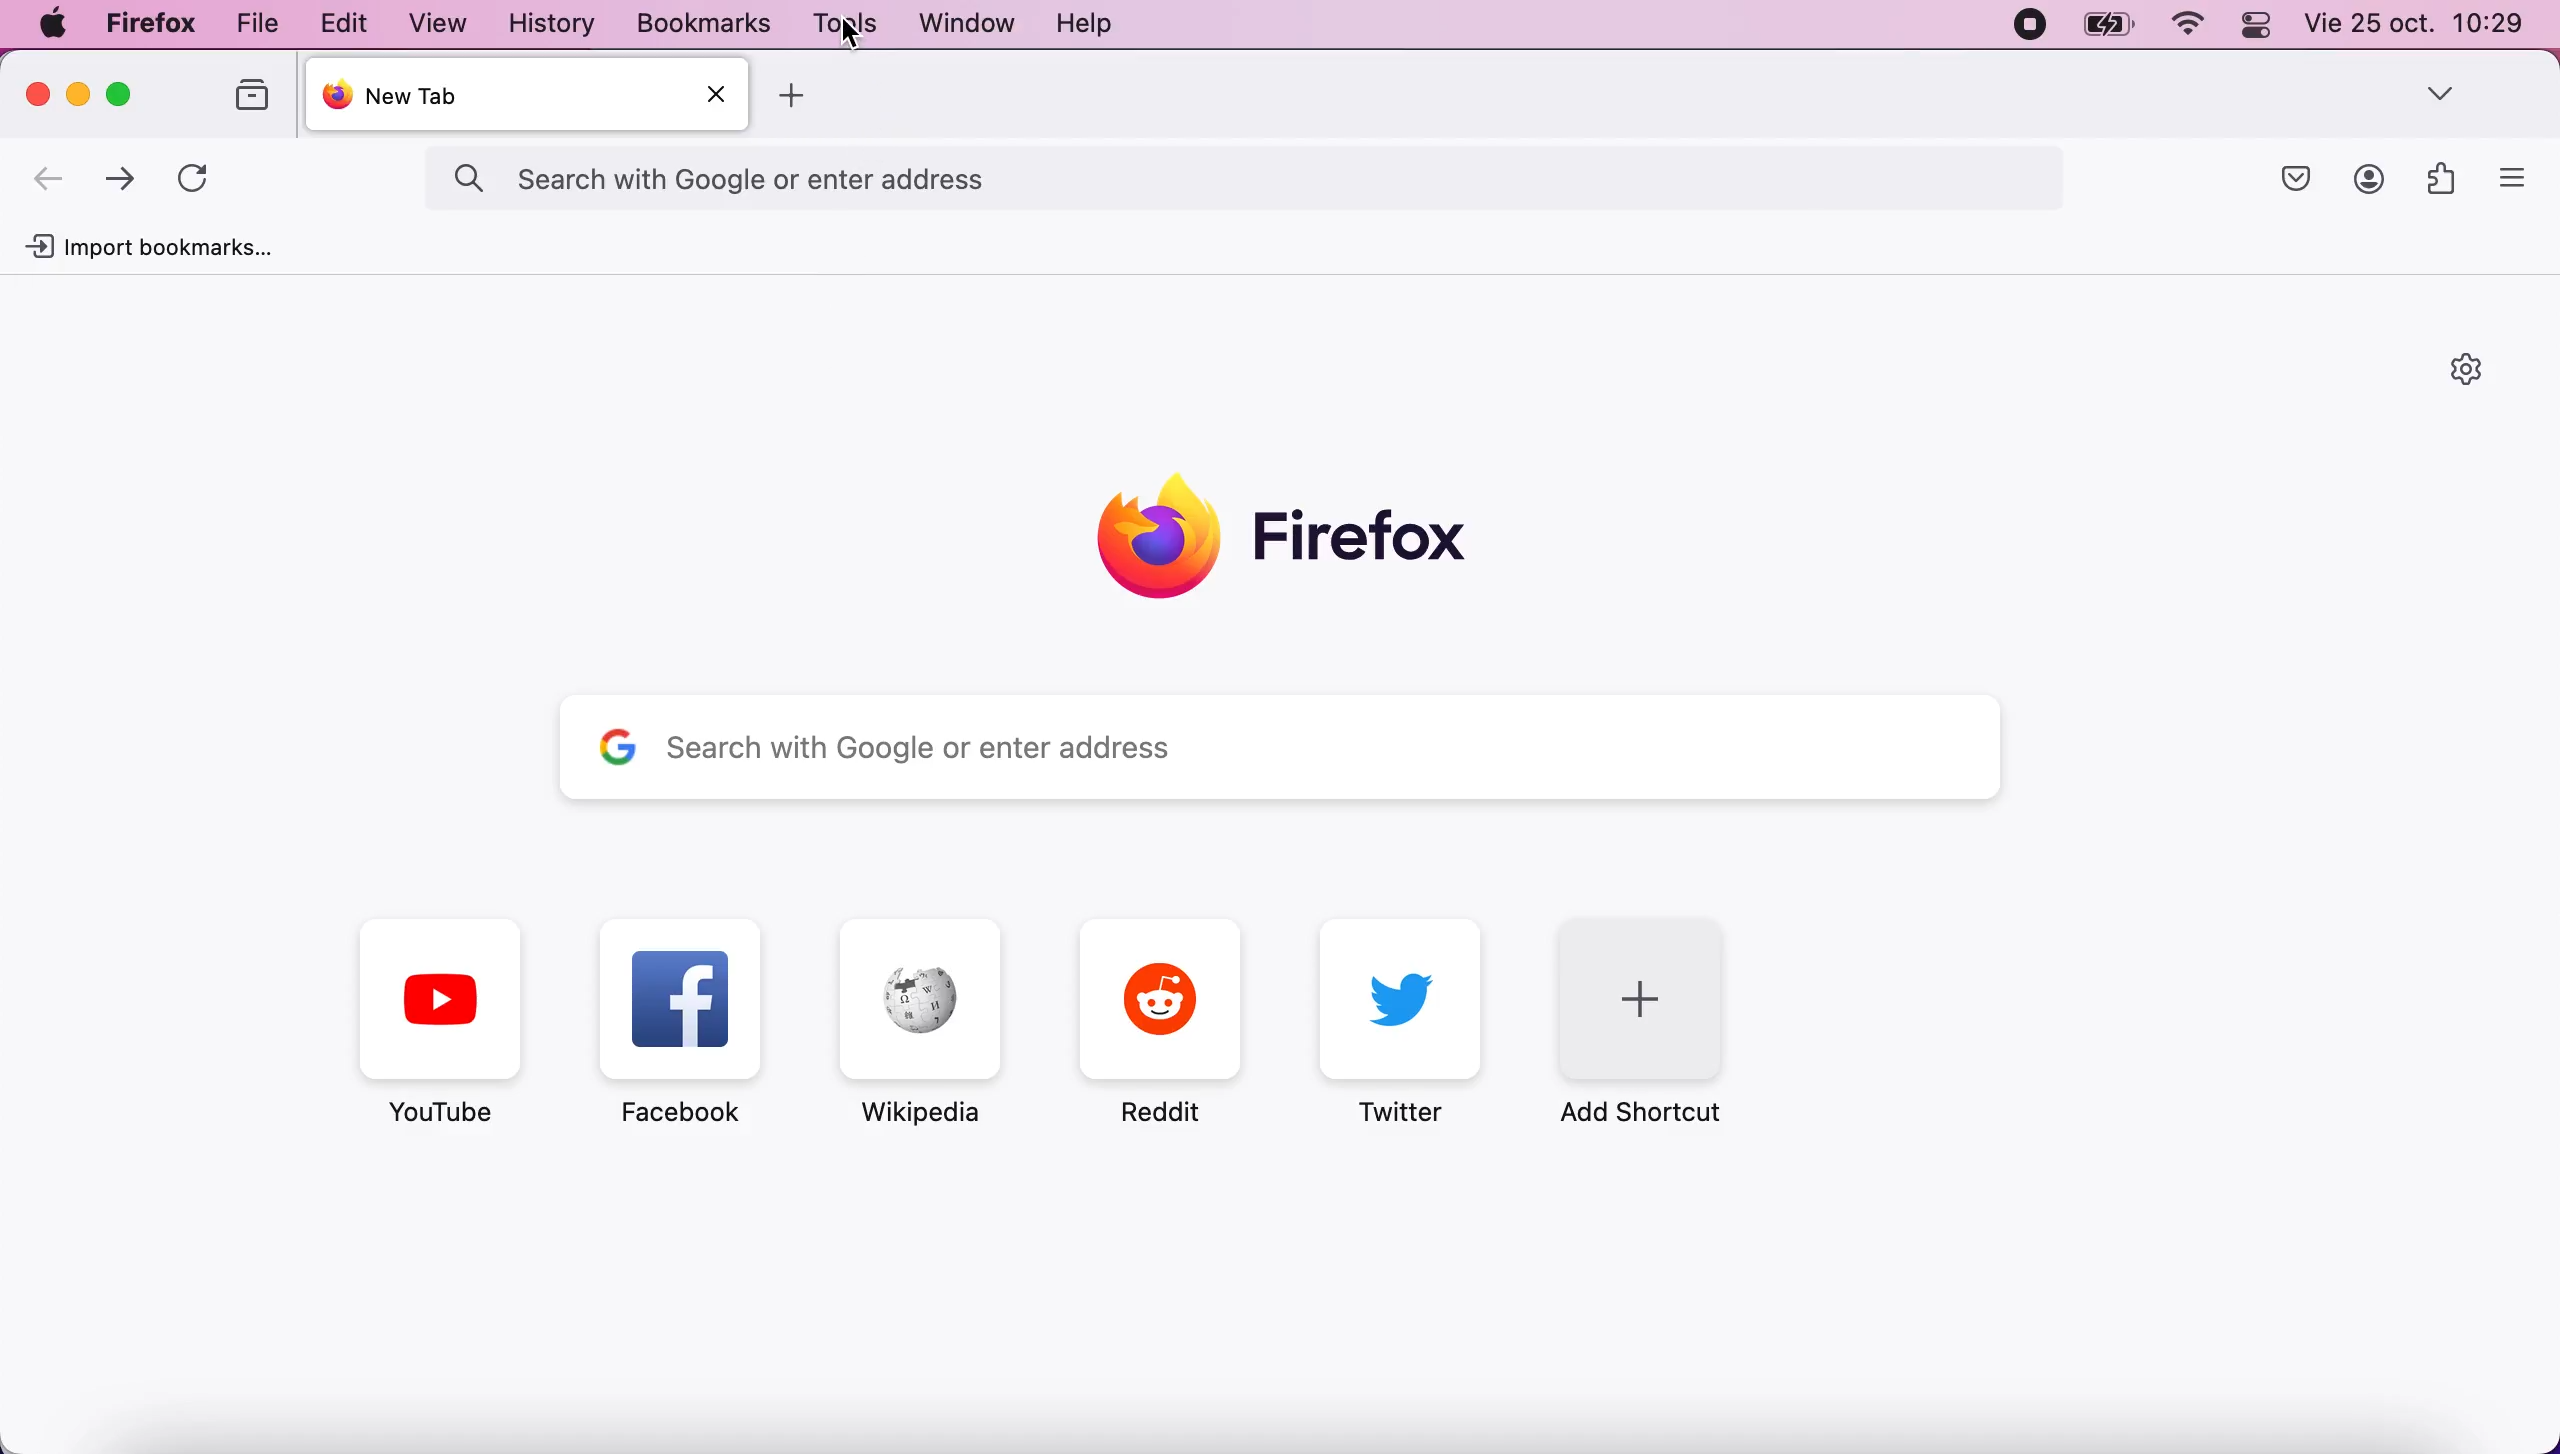 The width and height of the screenshot is (2560, 1454). Describe the element at coordinates (1243, 182) in the screenshot. I see `Search bar` at that location.